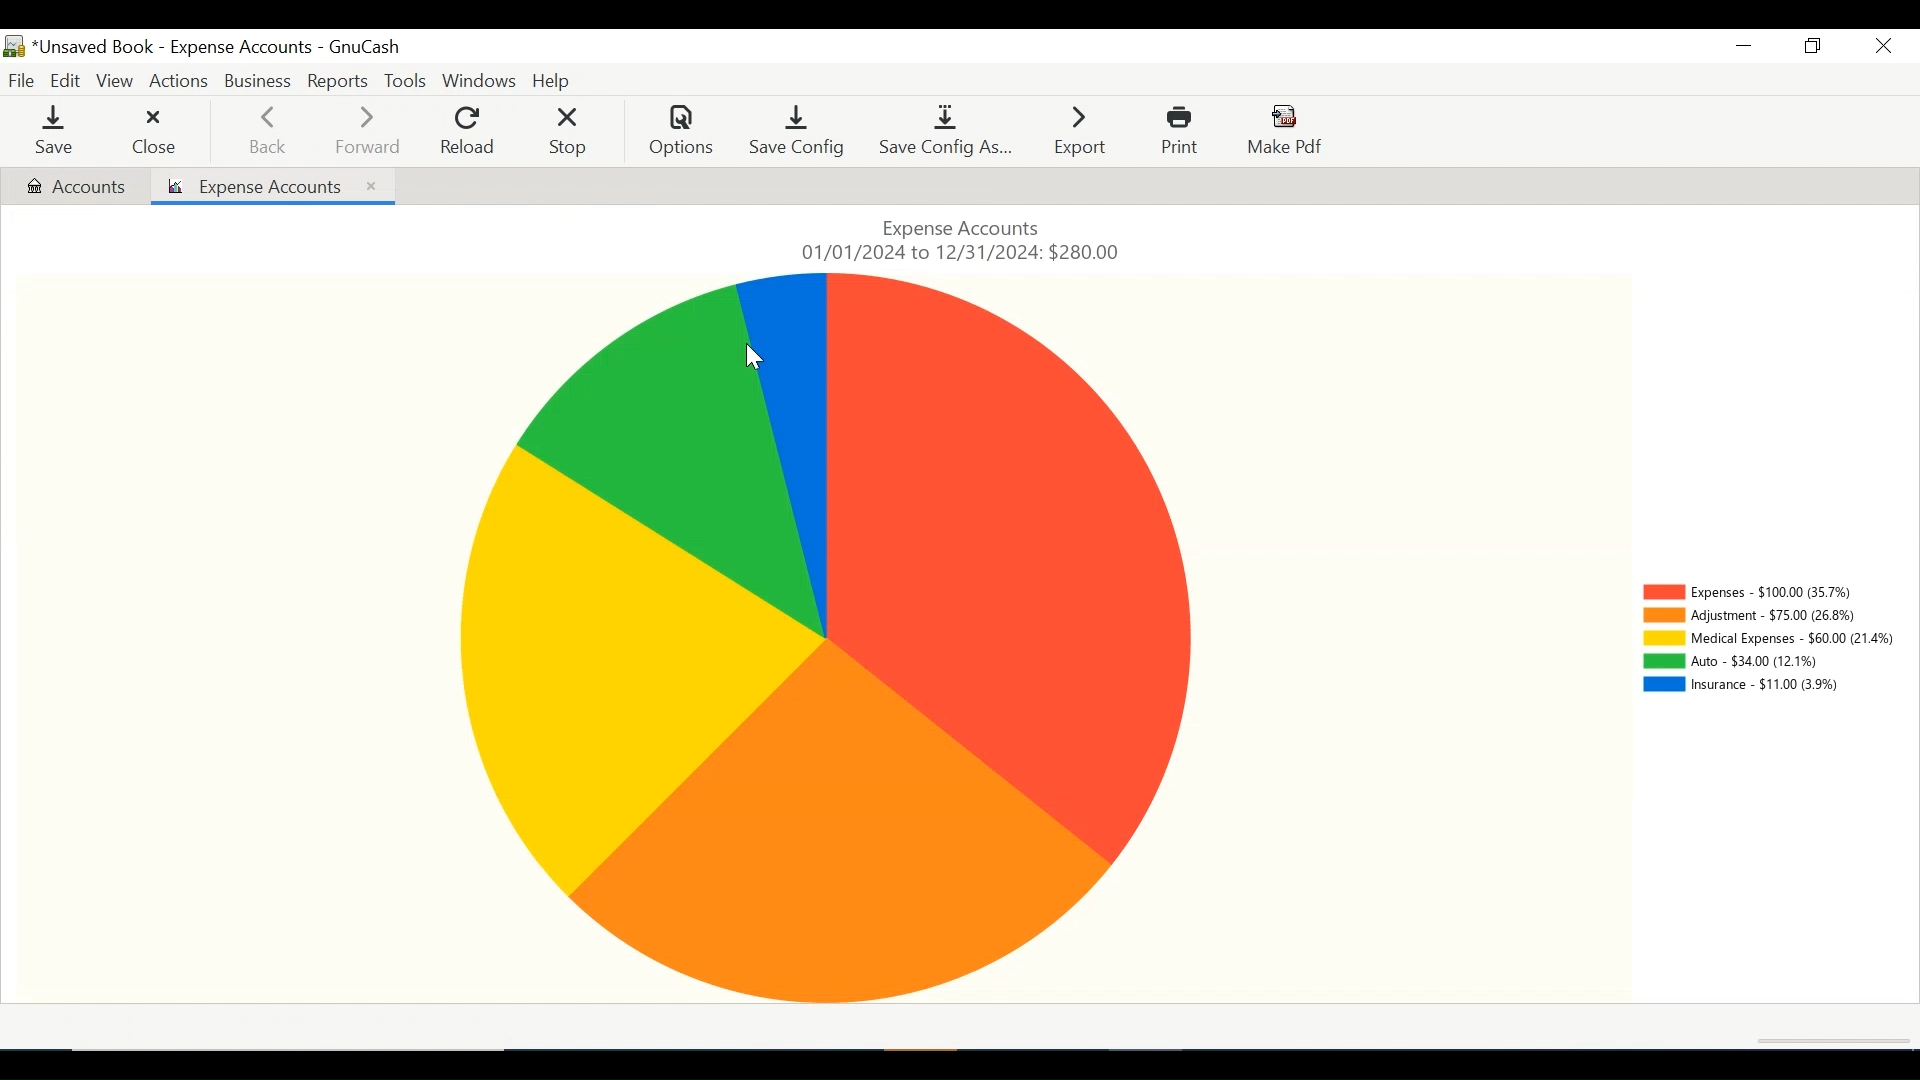  I want to click on Tools, so click(400, 80).